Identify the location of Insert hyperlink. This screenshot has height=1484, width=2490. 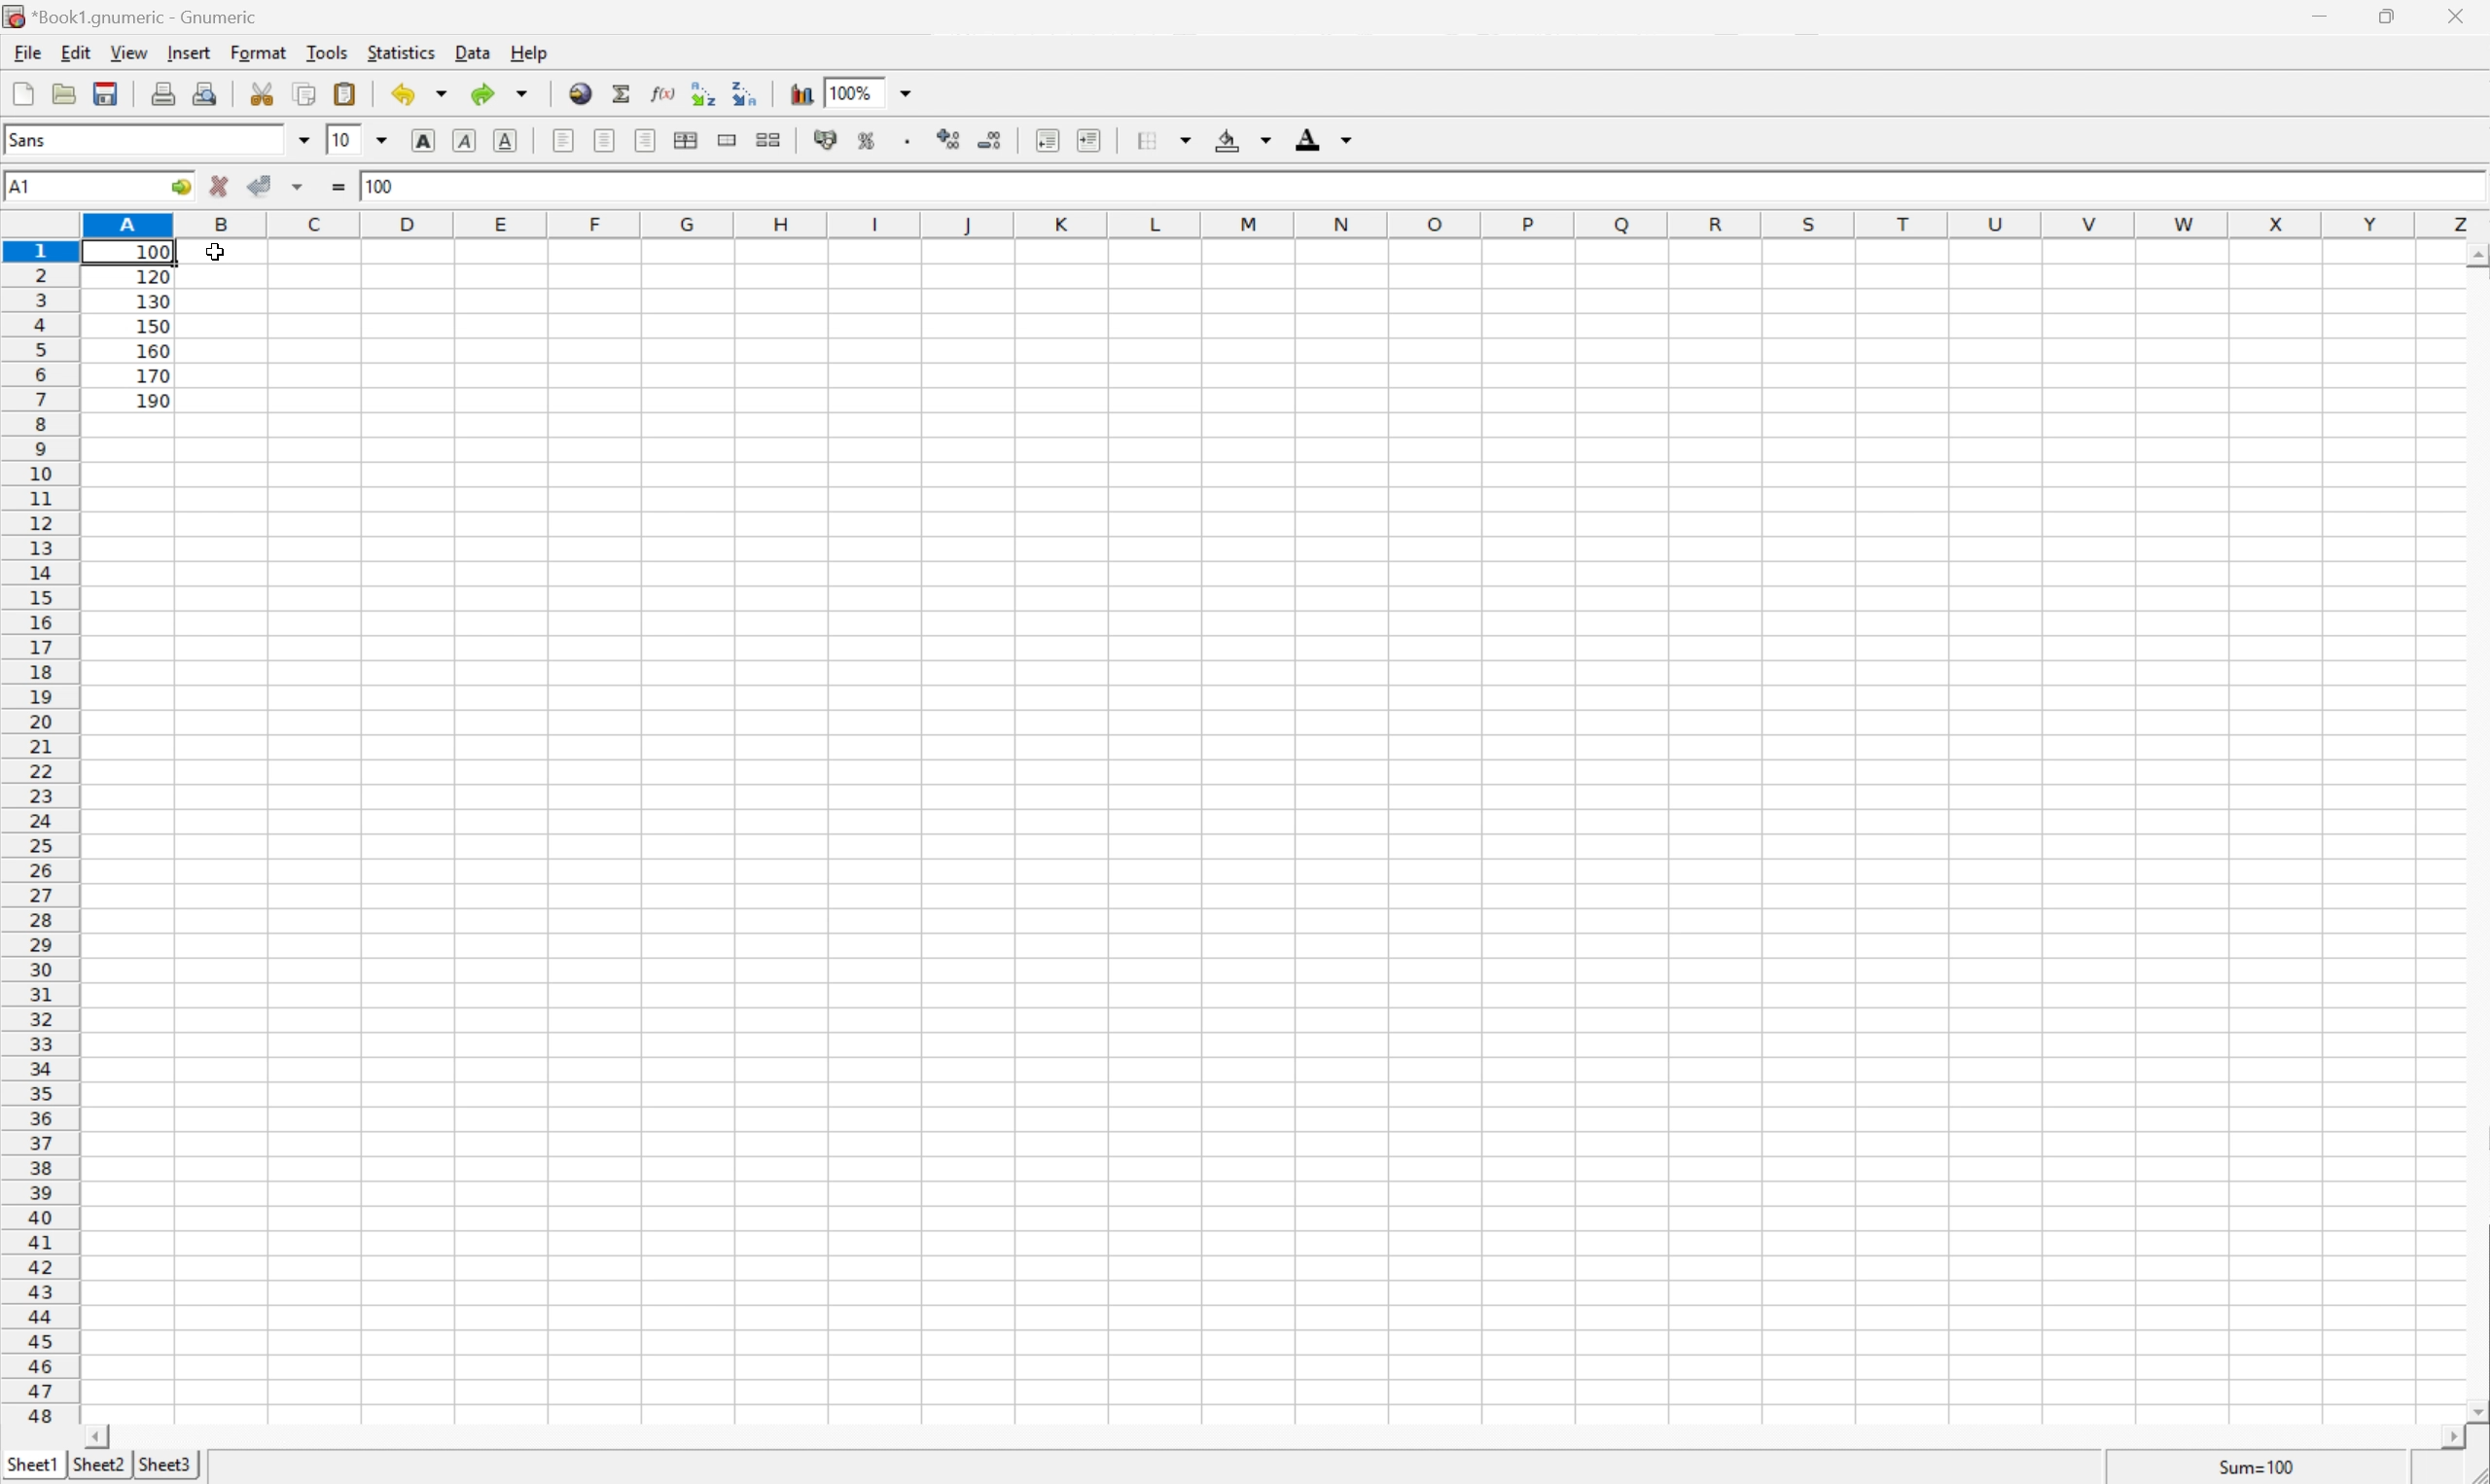
(578, 94).